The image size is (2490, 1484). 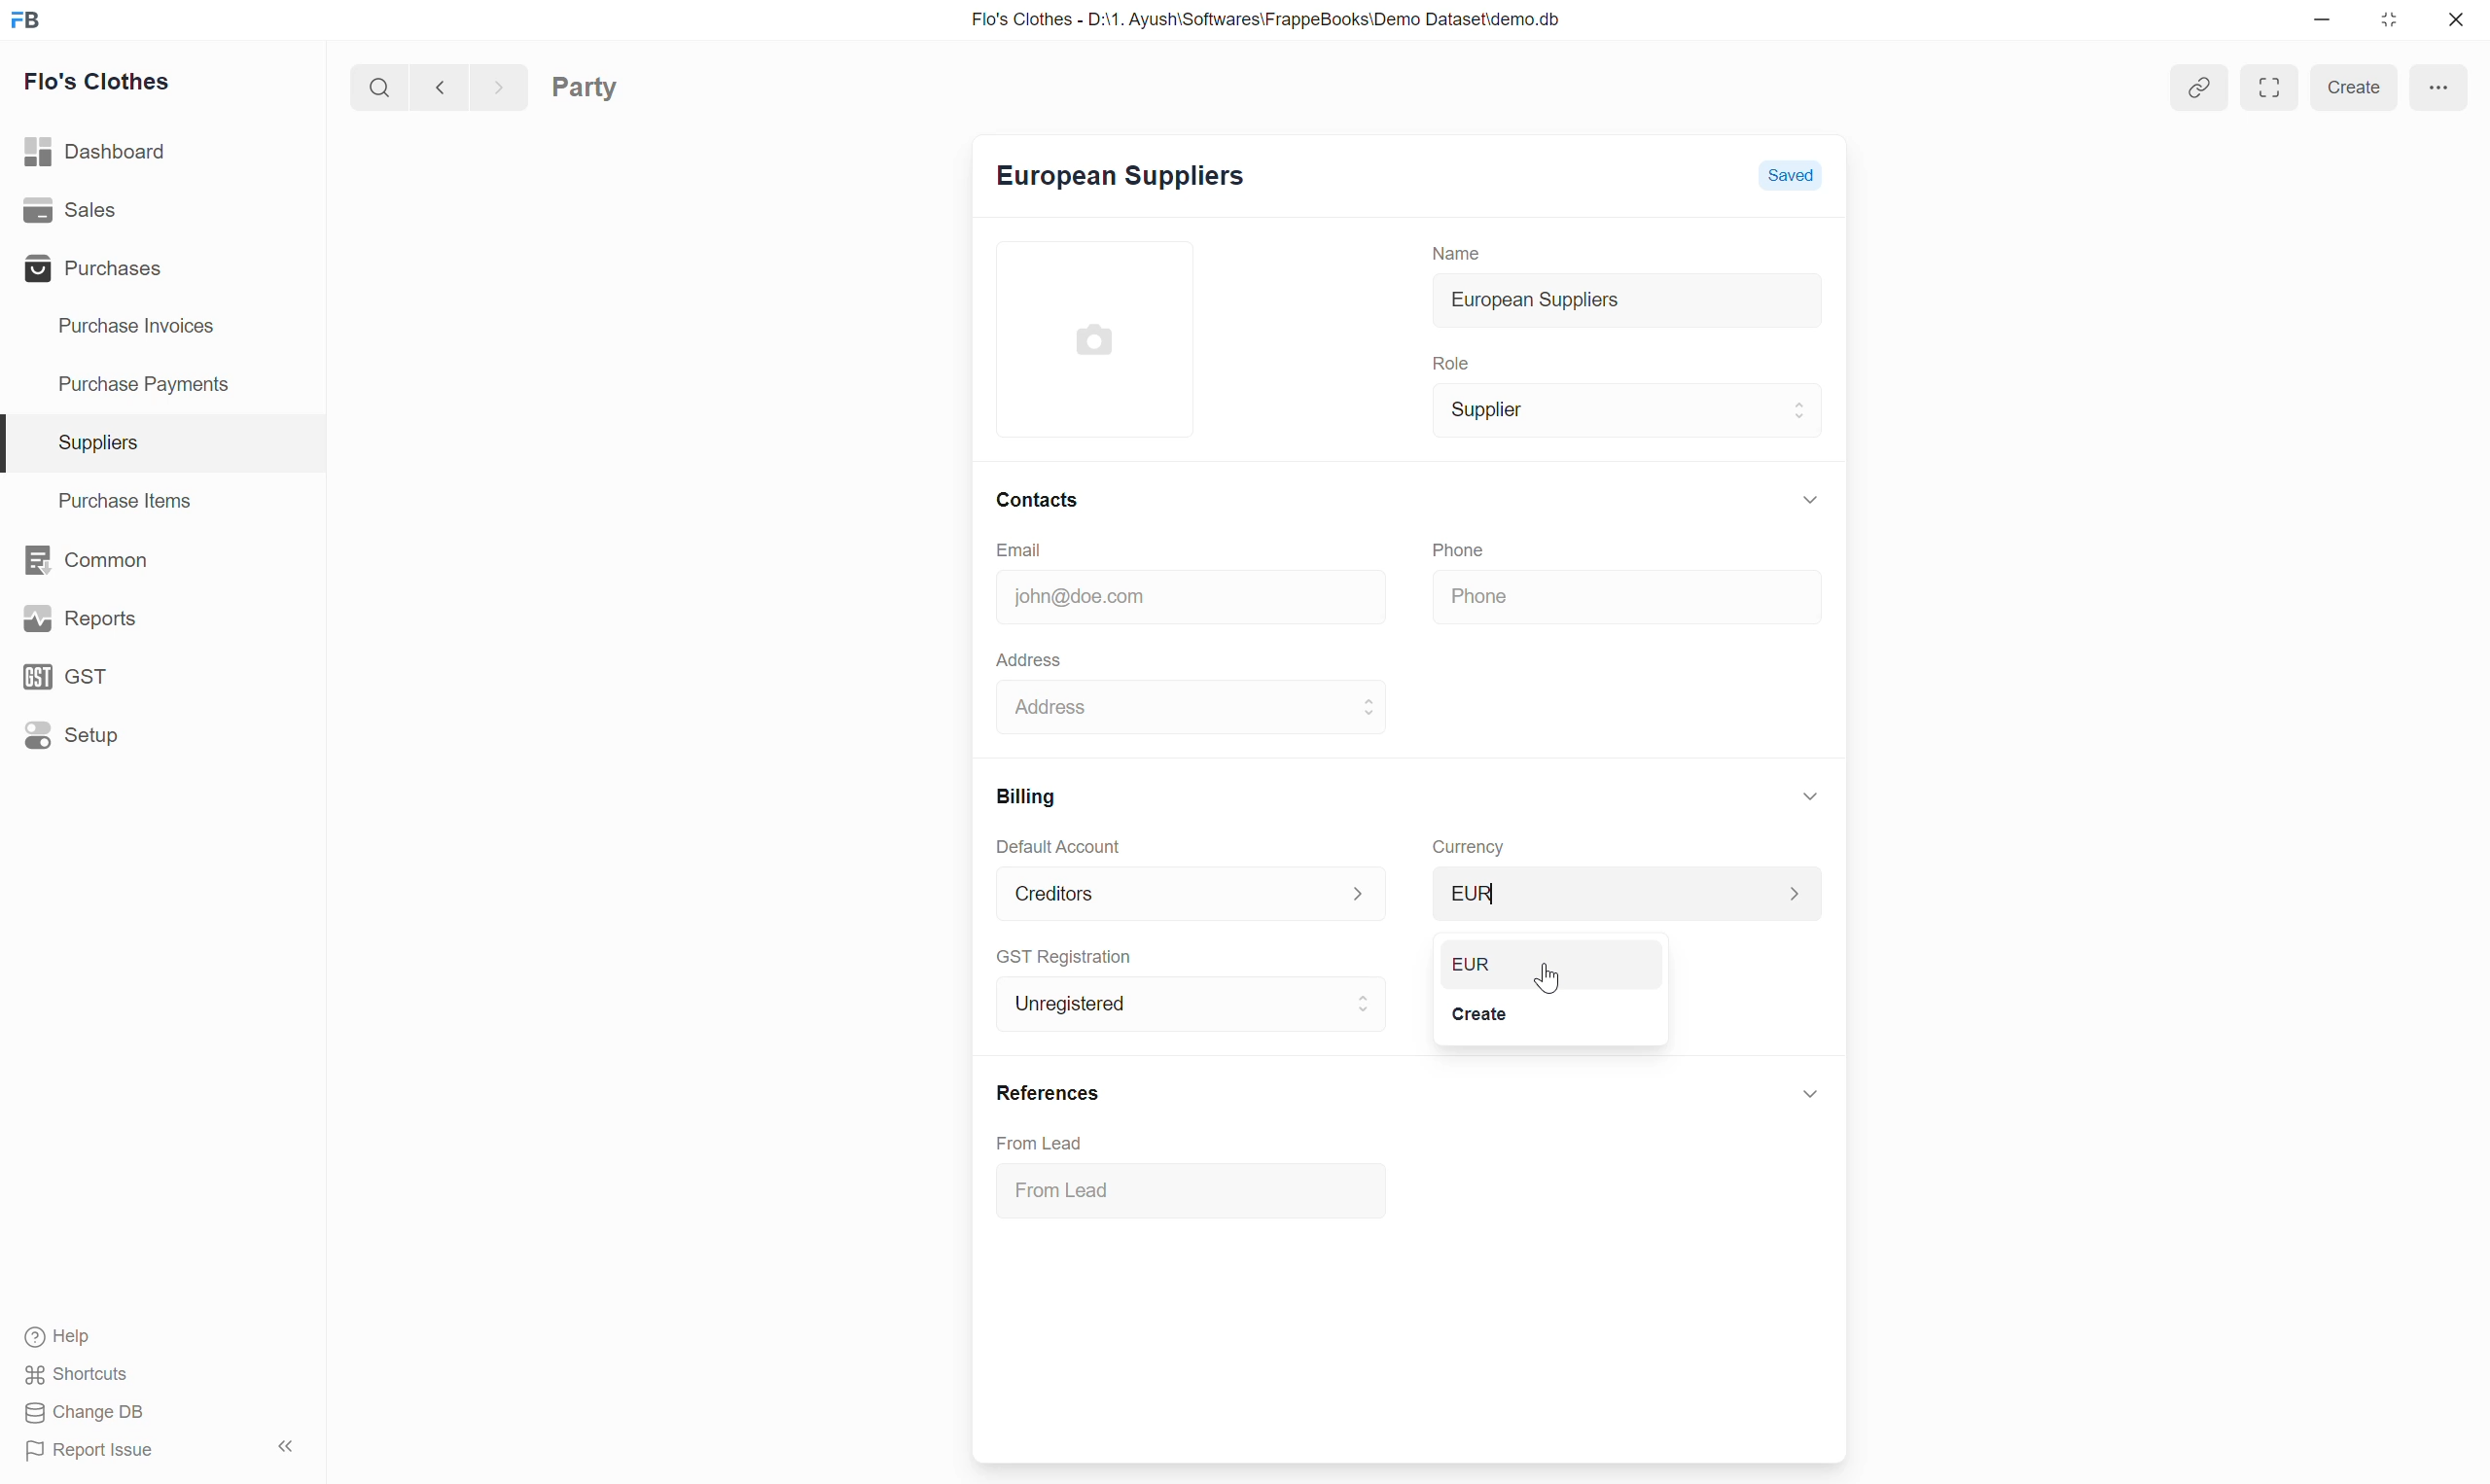 I want to click on European Suppliers, so click(x=1113, y=181).